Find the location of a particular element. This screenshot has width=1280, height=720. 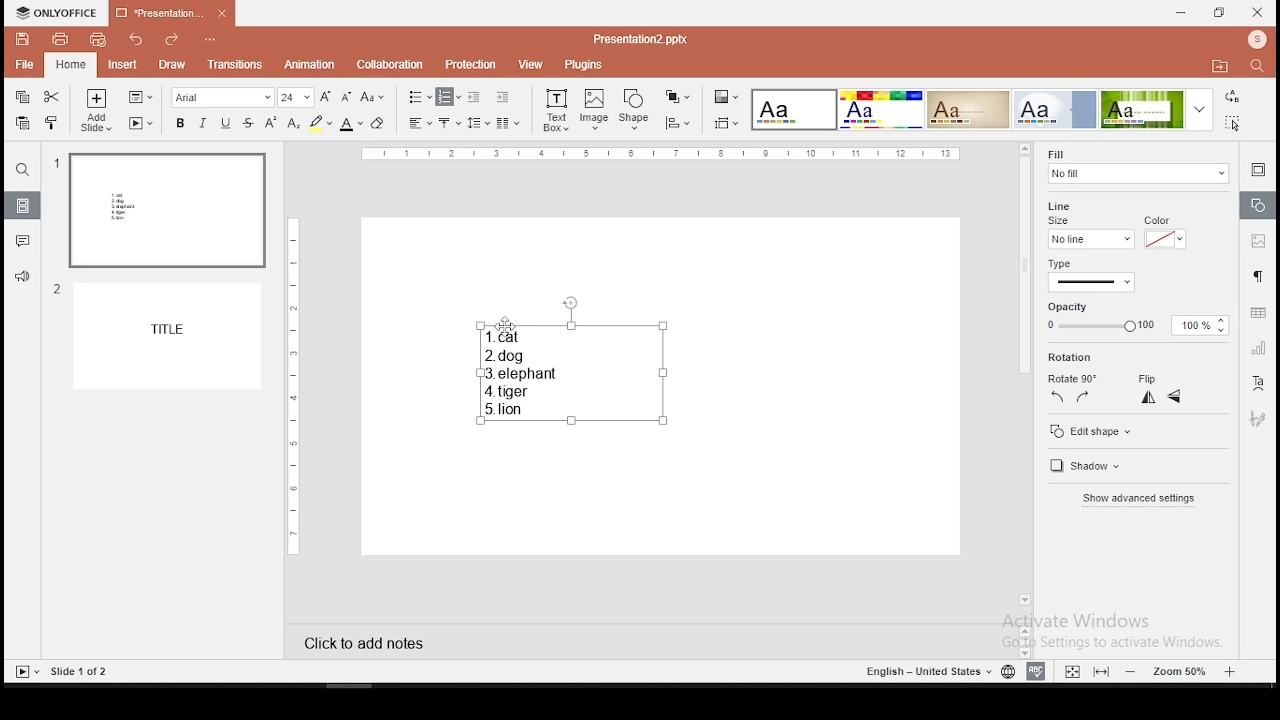

decrease font size is located at coordinates (344, 95).